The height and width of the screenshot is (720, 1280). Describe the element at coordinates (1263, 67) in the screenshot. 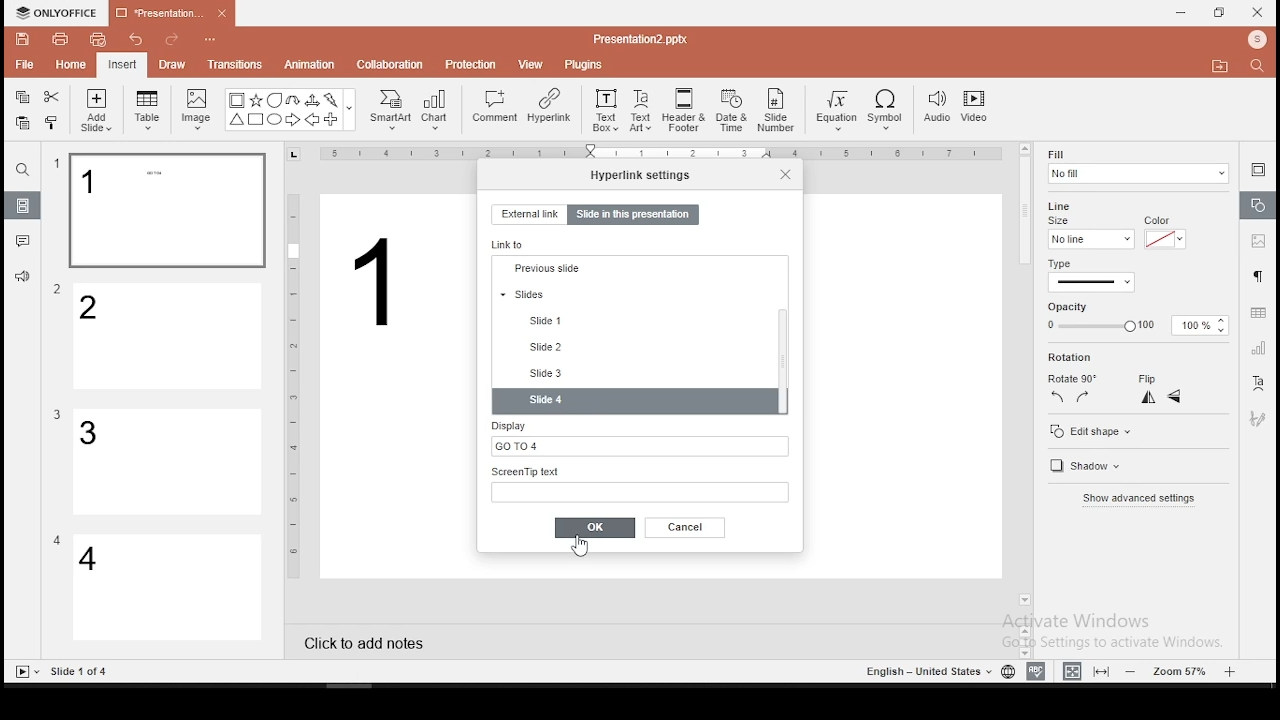

I see `Search` at that location.